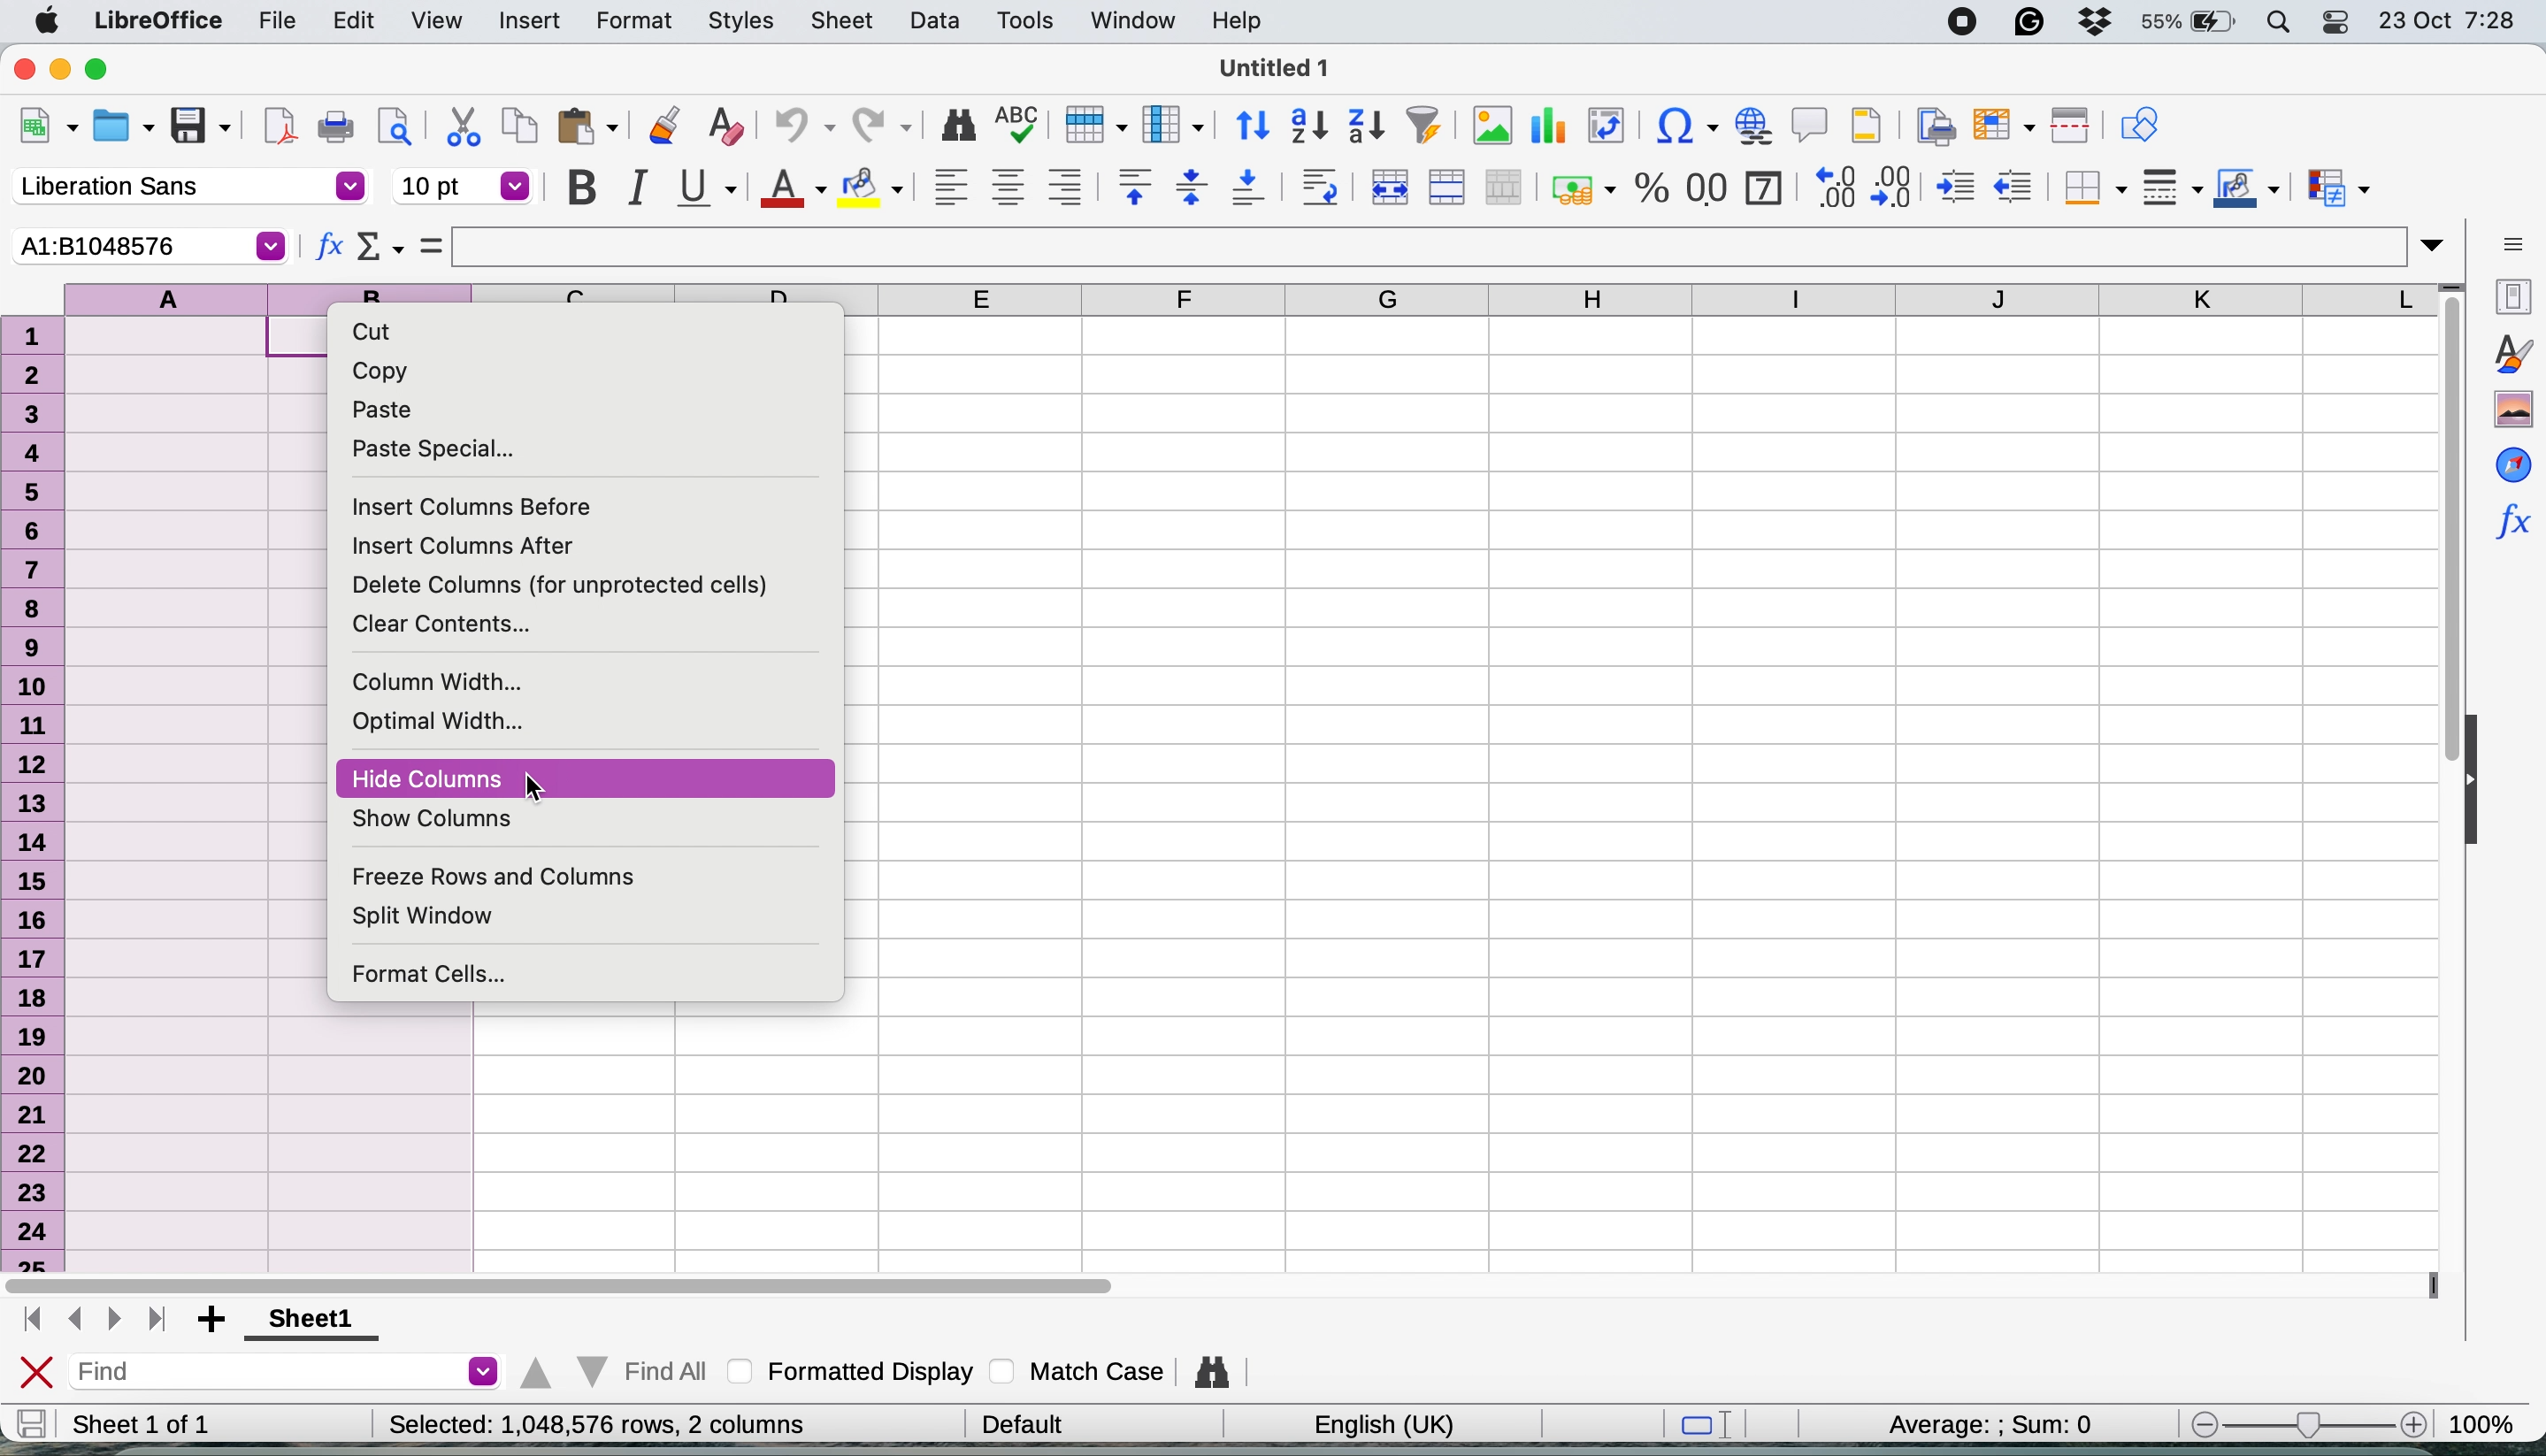 The height and width of the screenshot is (1456, 2546). I want to click on insert comment, so click(1807, 126).